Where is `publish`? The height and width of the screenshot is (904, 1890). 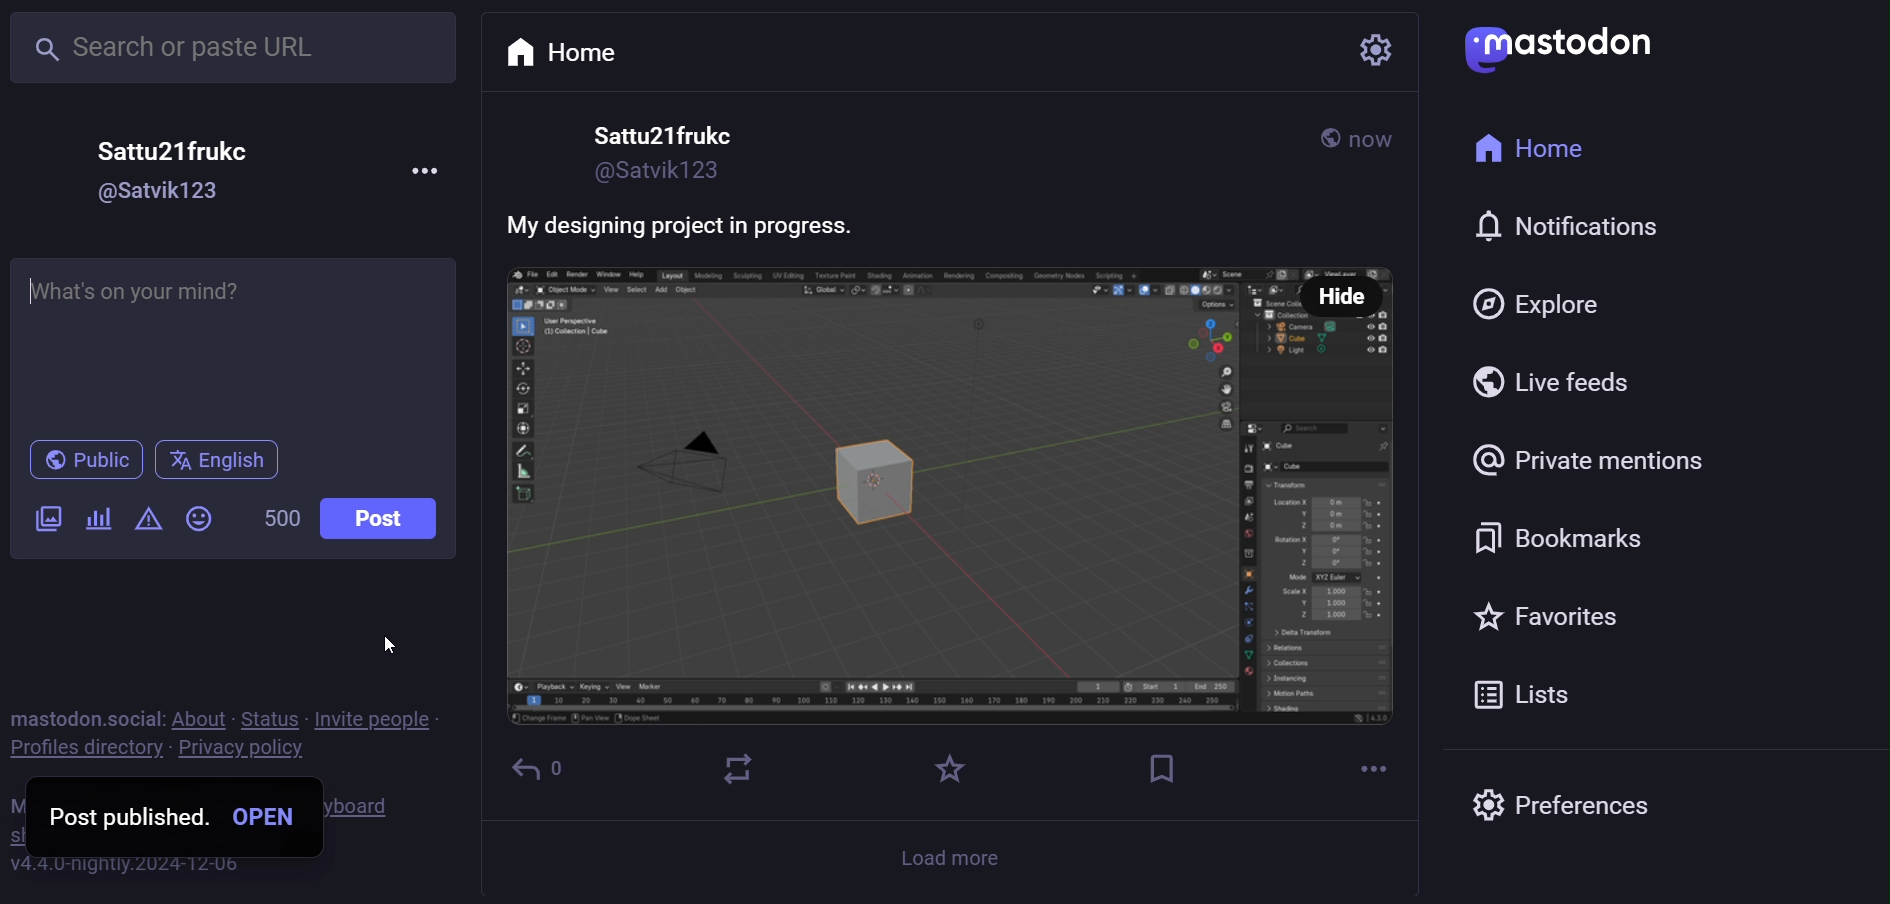
publish is located at coordinates (84, 460).